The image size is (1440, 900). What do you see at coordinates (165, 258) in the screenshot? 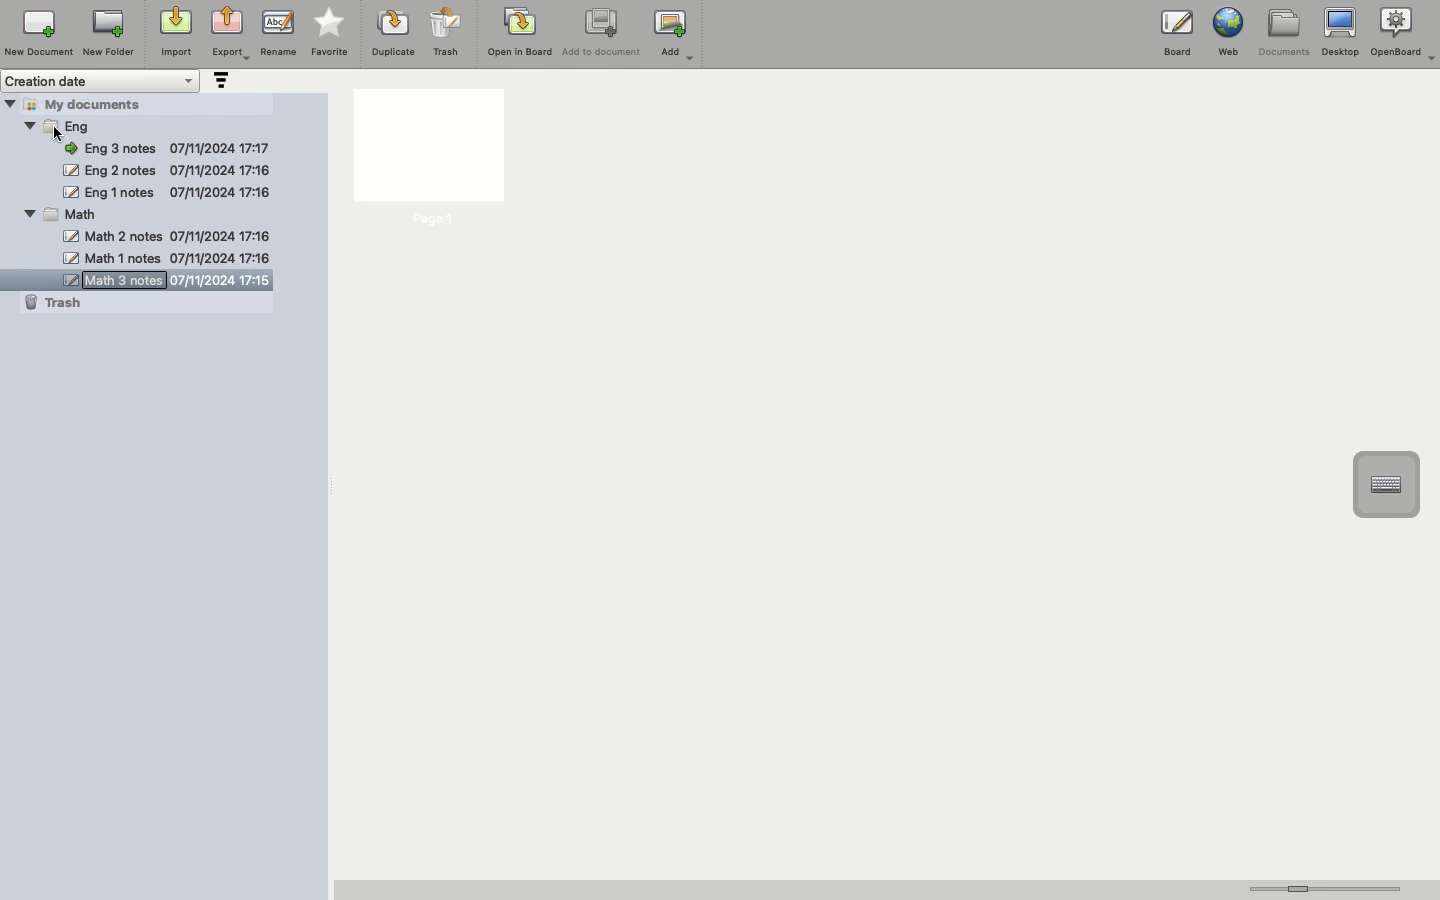
I see `math 1 notes` at bounding box center [165, 258].